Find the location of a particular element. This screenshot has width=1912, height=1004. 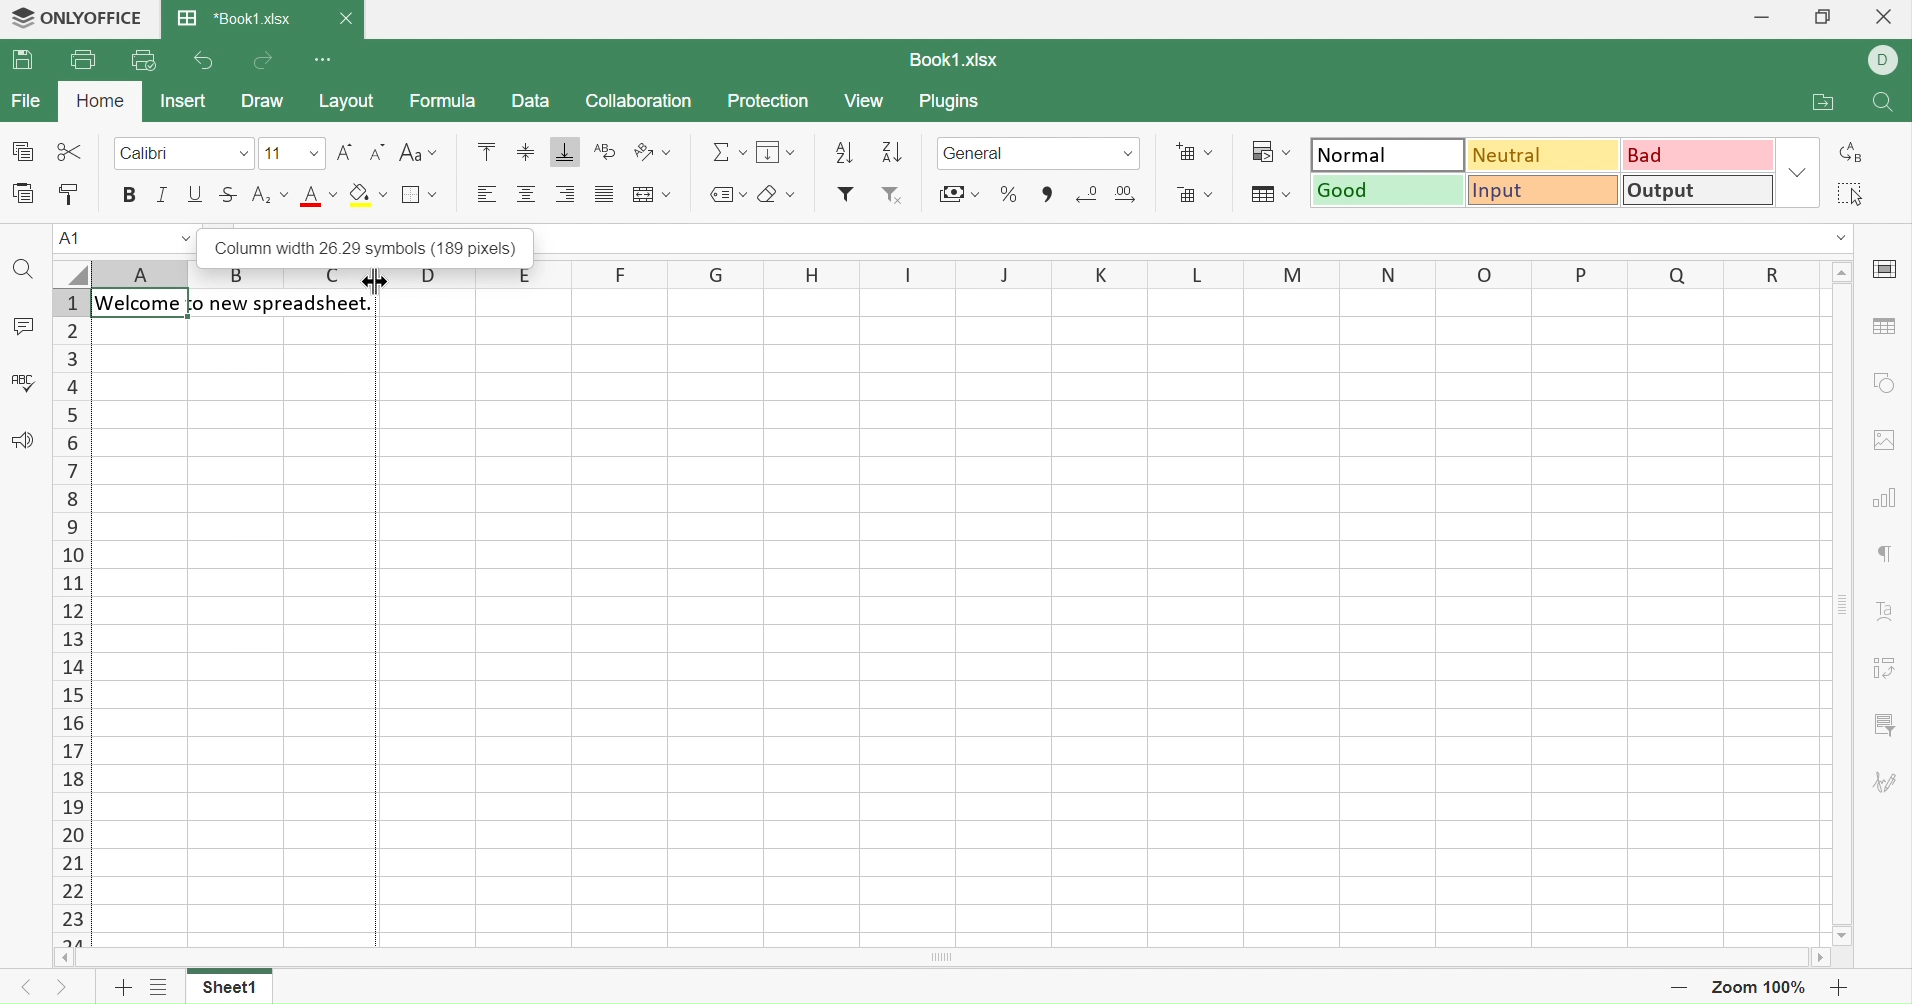

Justified is located at coordinates (604, 196).